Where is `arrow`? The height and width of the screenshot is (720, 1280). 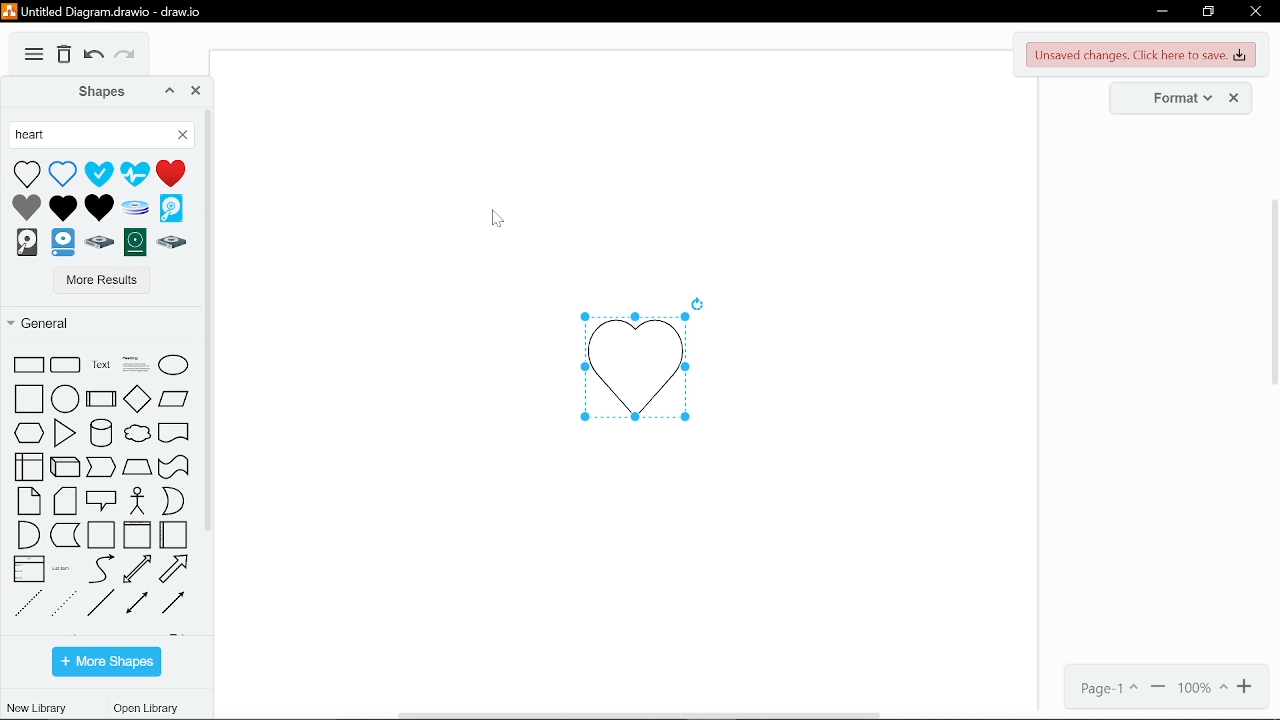
arrow is located at coordinates (175, 569).